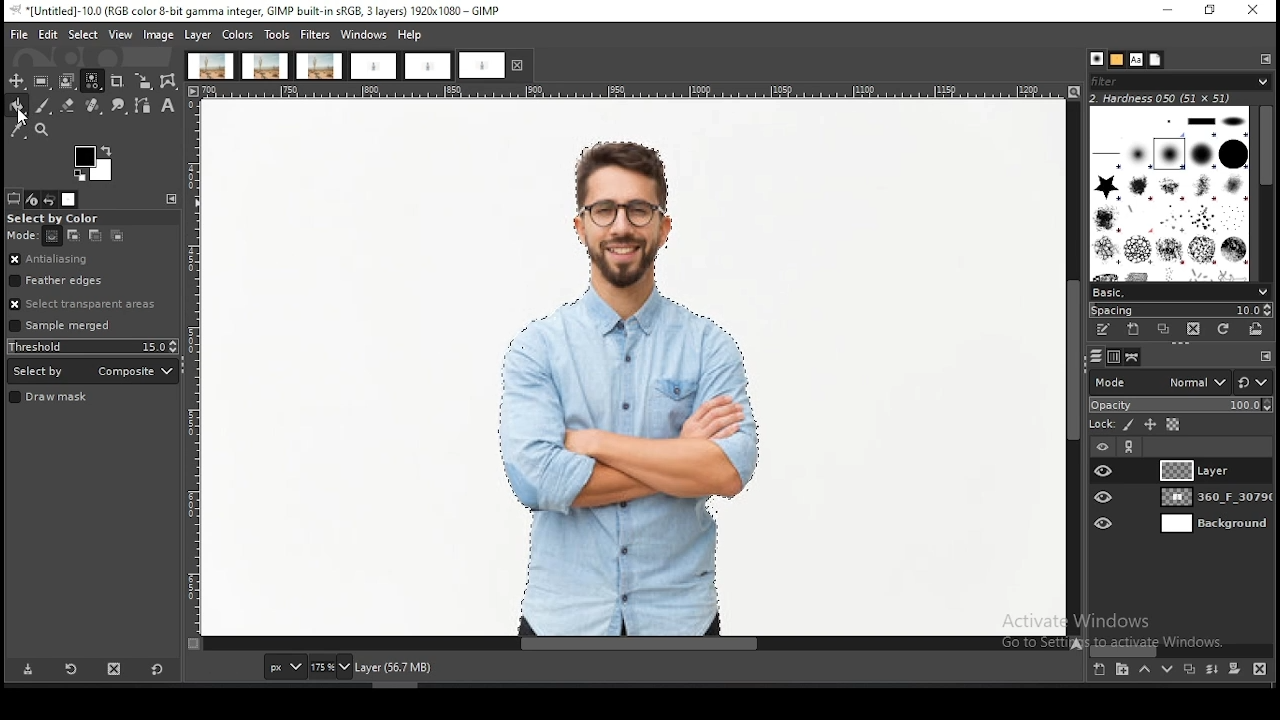 The image size is (1280, 720). Describe the element at coordinates (119, 106) in the screenshot. I see `smudge tool` at that location.